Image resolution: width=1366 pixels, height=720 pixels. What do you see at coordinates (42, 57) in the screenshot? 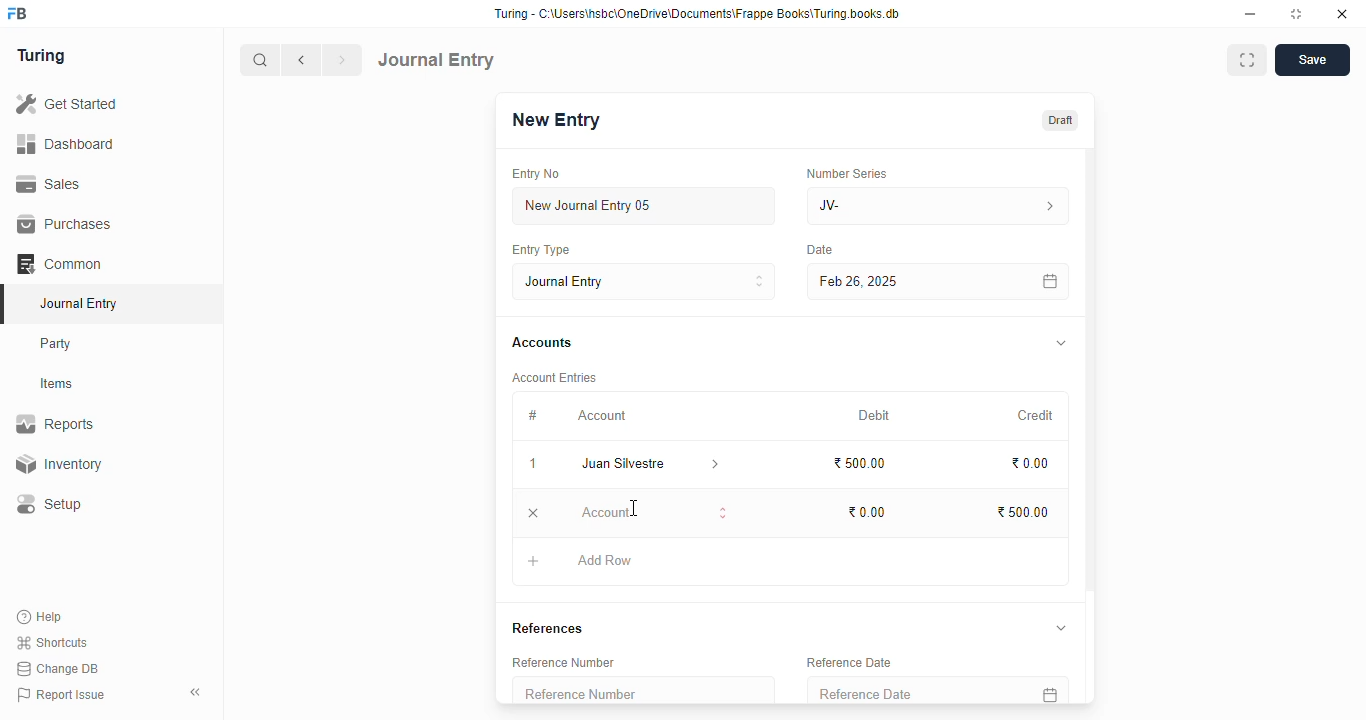
I see `turing` at bounding box center [42, 57].